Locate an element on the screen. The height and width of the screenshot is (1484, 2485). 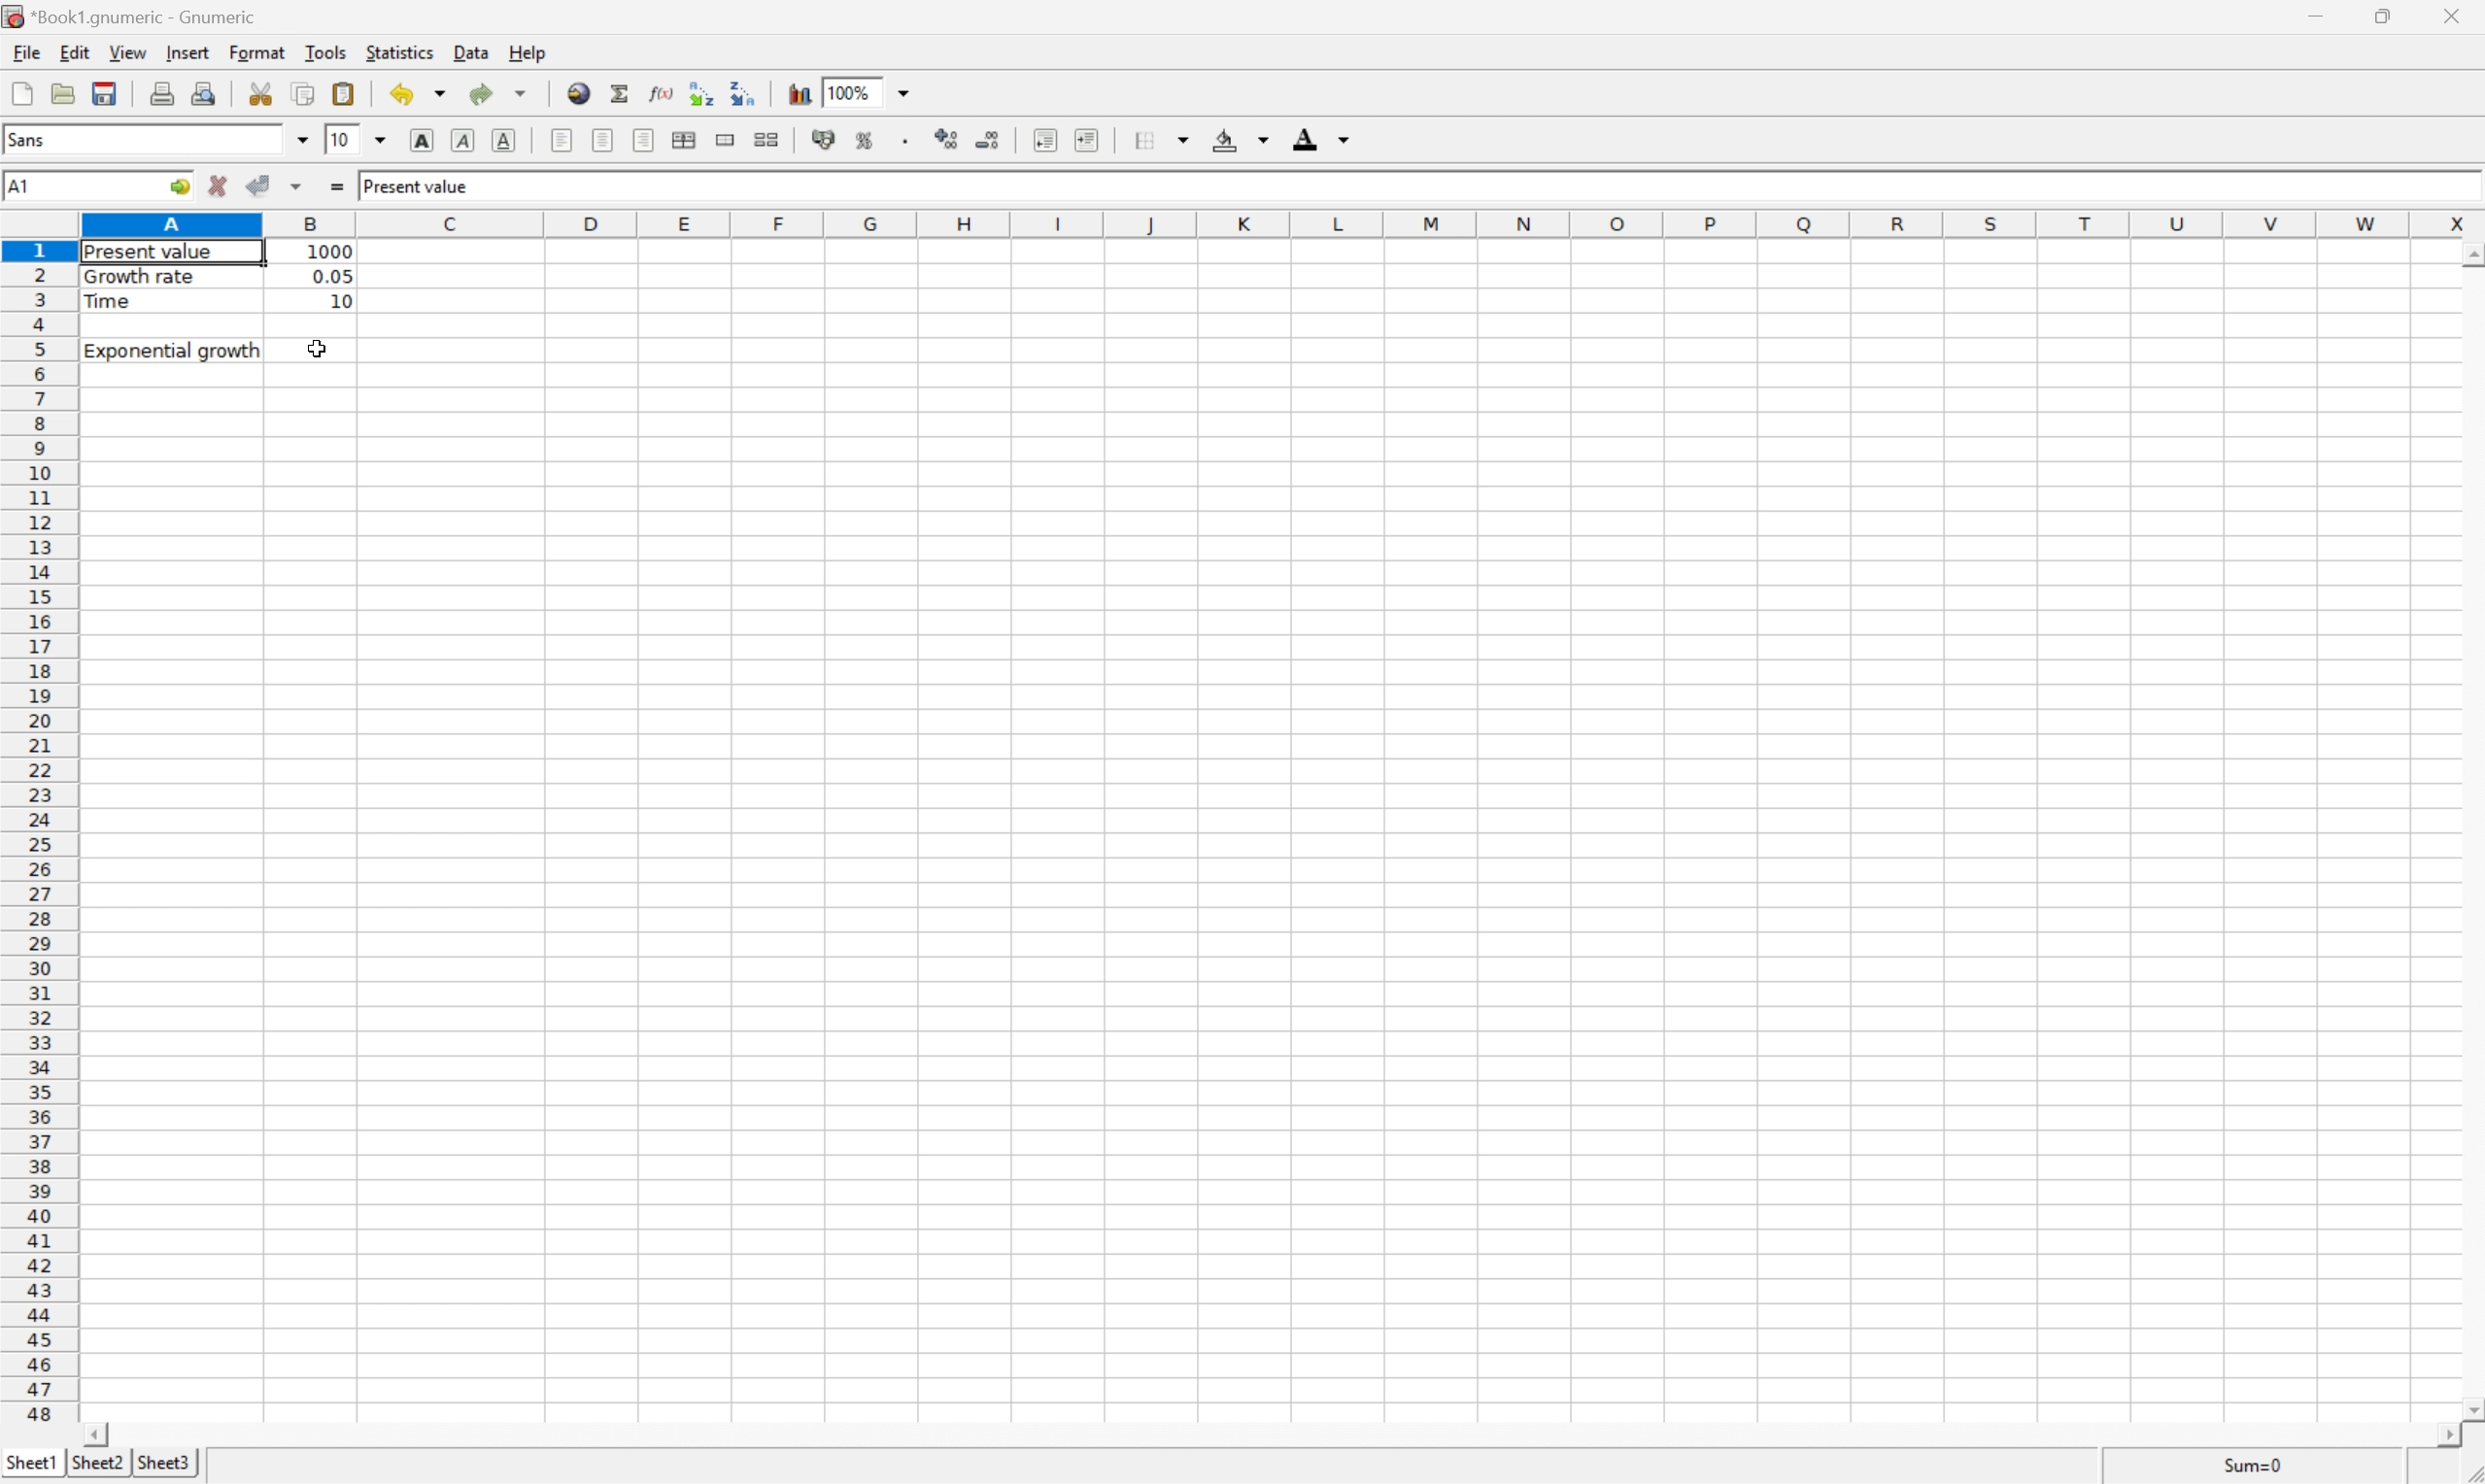
Present value is located at coordinates (152, 254).